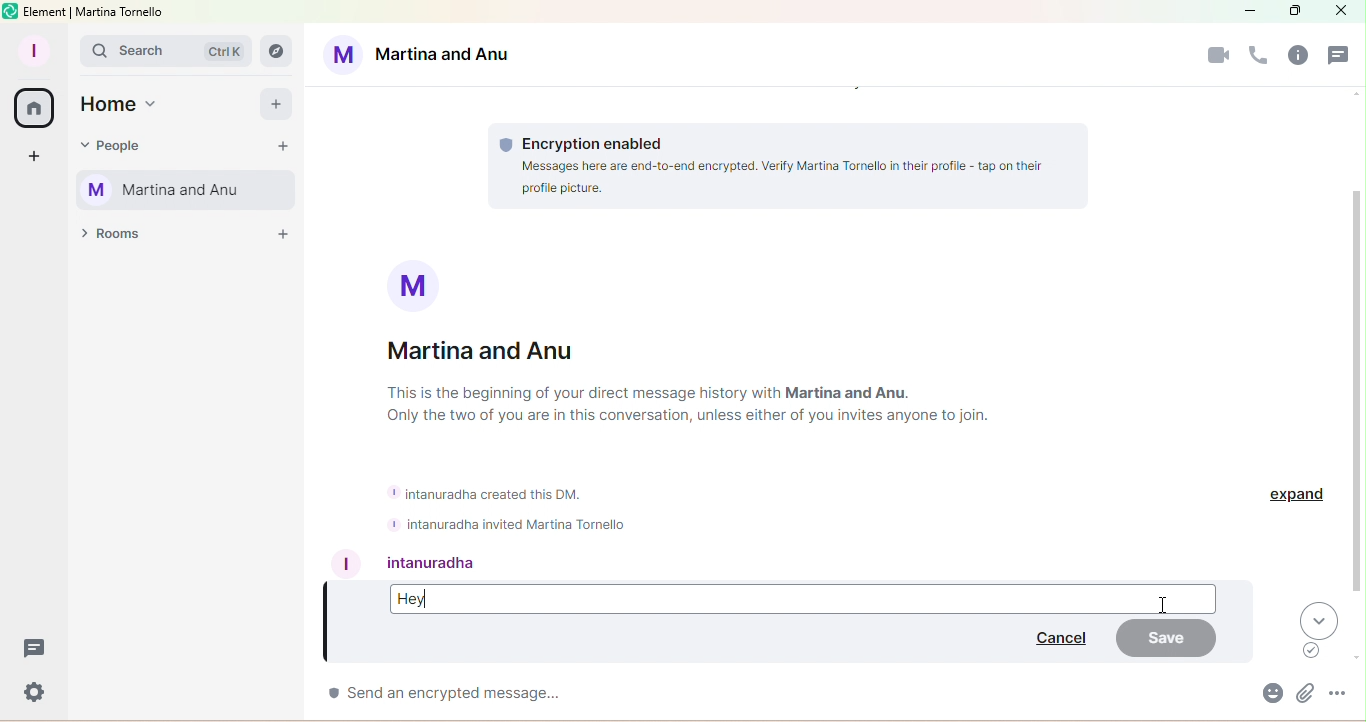 This screenshot has height=722, width=1366. What do you see at coordinates (507, 524) in the screenshot?
I see `+ intanuradha invited Martina Tornello` at bounding box center [507, 524].